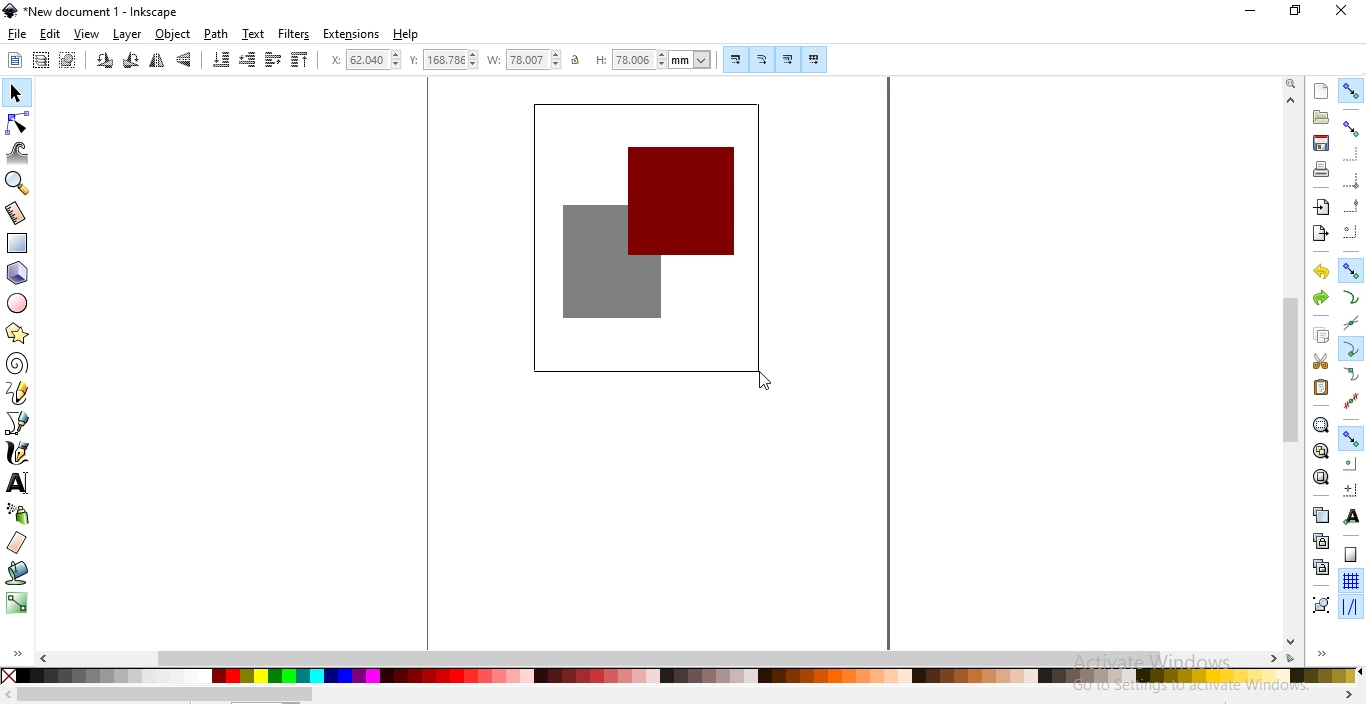  Describe the element at coordinates (219, 60) in the screenshot. I see `lower selection to bottom` at that location.